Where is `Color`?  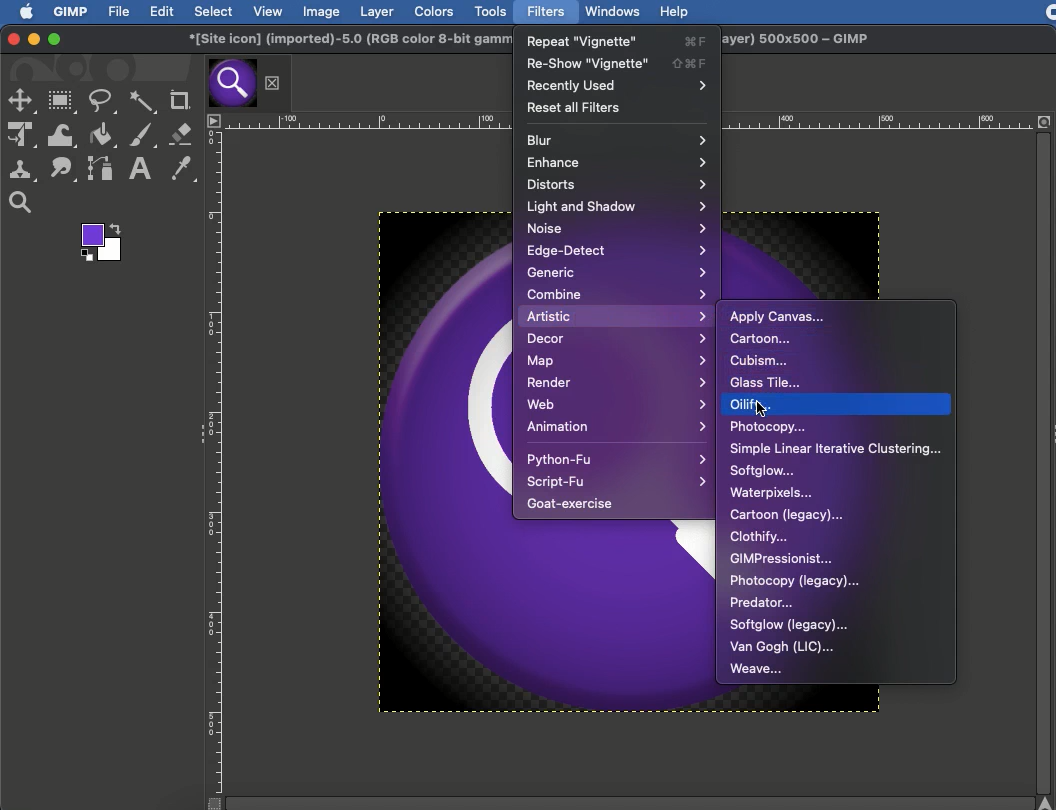 Color is located at coordinates (99, 243).